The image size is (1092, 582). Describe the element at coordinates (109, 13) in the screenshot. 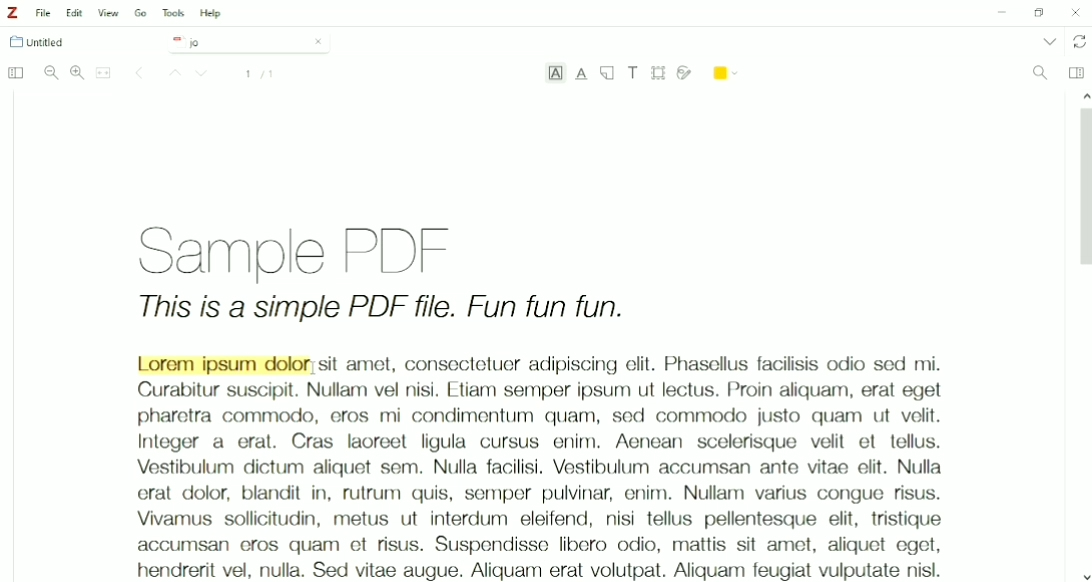

I see `View` at that location.